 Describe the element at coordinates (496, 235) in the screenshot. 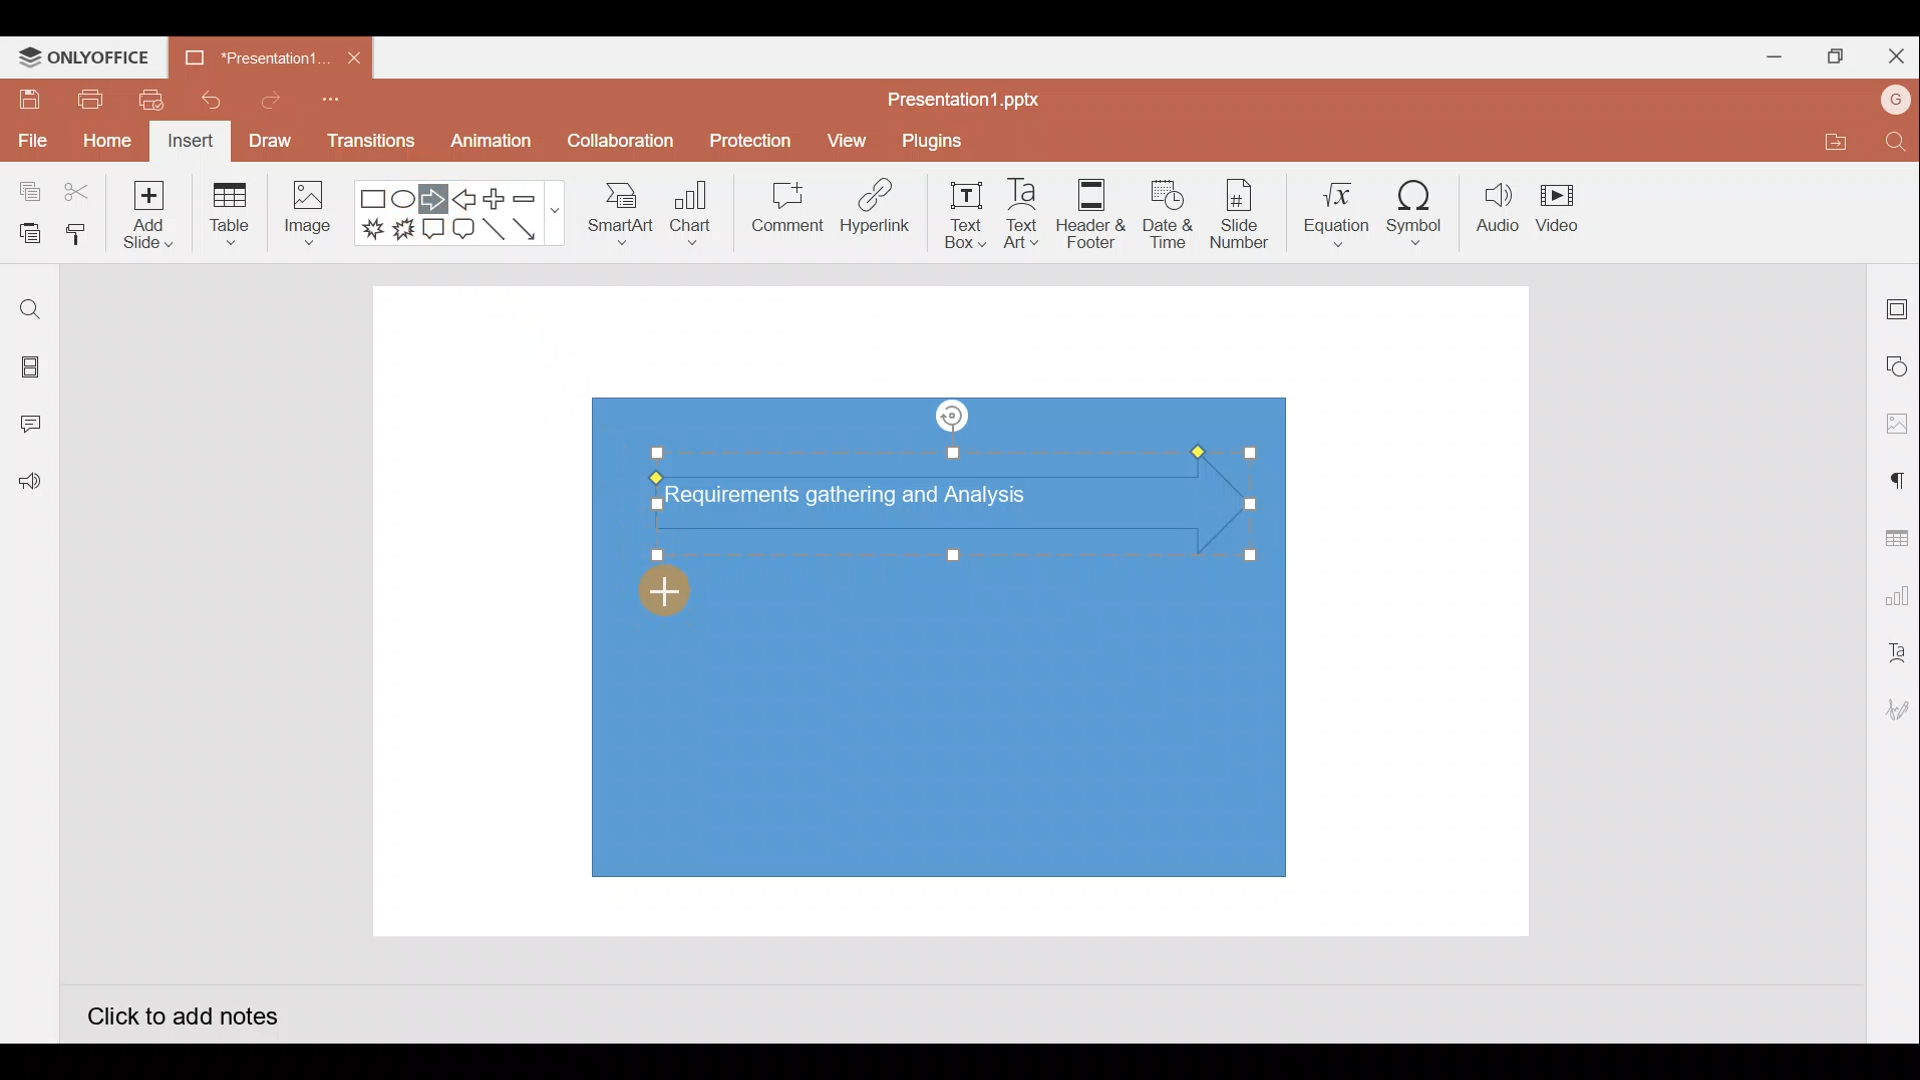

I see `Line` at that location.